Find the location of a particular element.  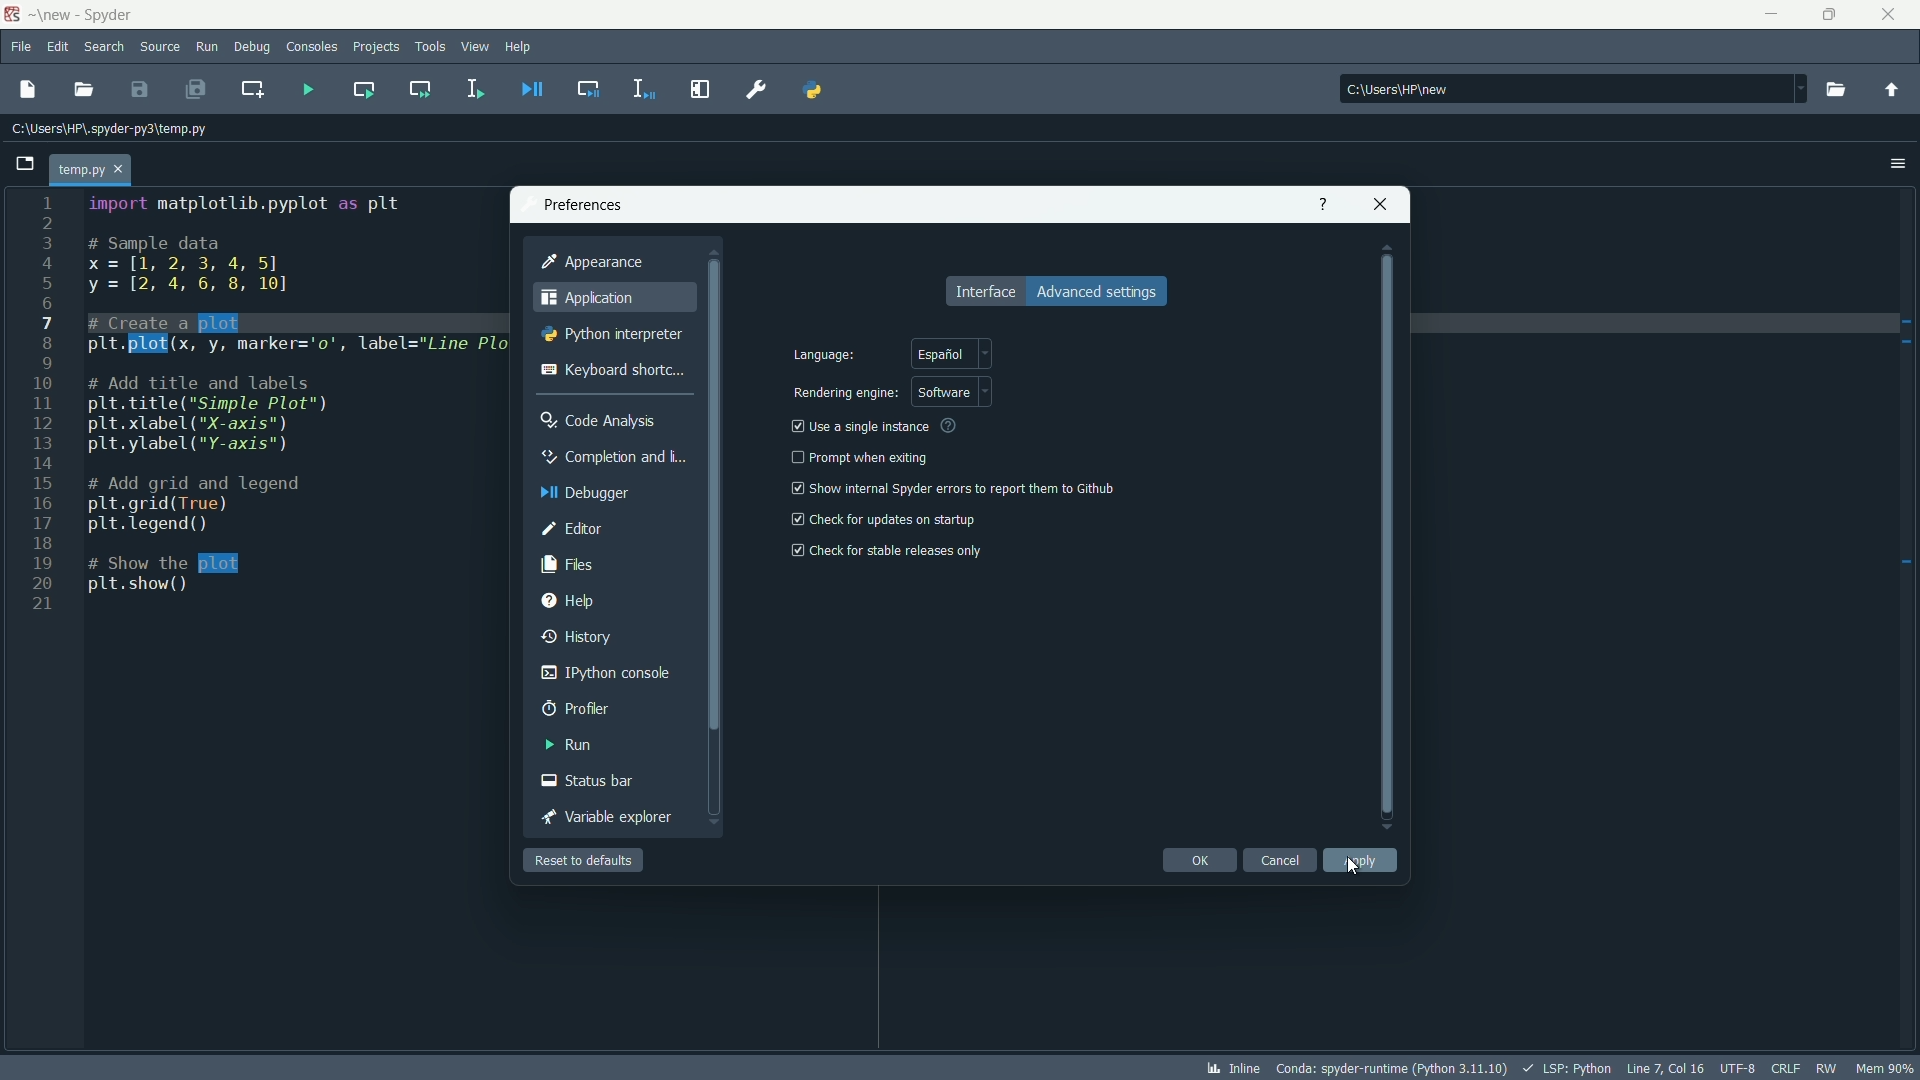

check for stable release only is located at coordinates (897, 551).